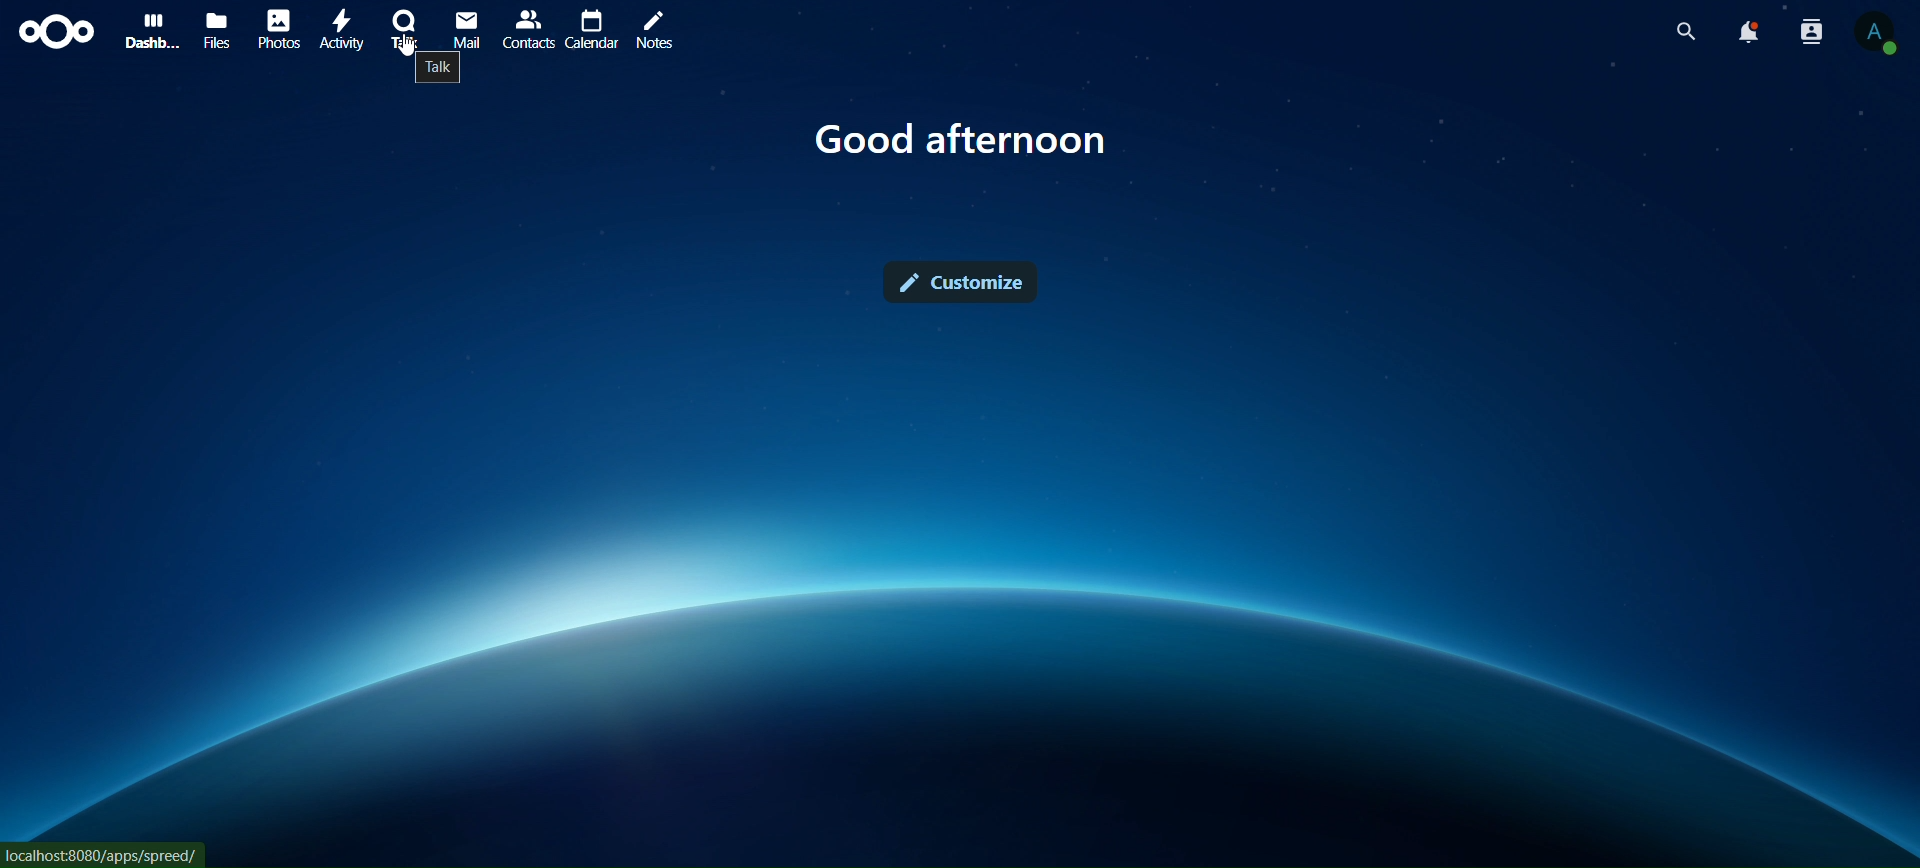 The width and height of the screenshot is (1920, 868). What do you see at coordinates (1682, 33) in the screenshot?
I see `search` at bounding box center [1682, 33].